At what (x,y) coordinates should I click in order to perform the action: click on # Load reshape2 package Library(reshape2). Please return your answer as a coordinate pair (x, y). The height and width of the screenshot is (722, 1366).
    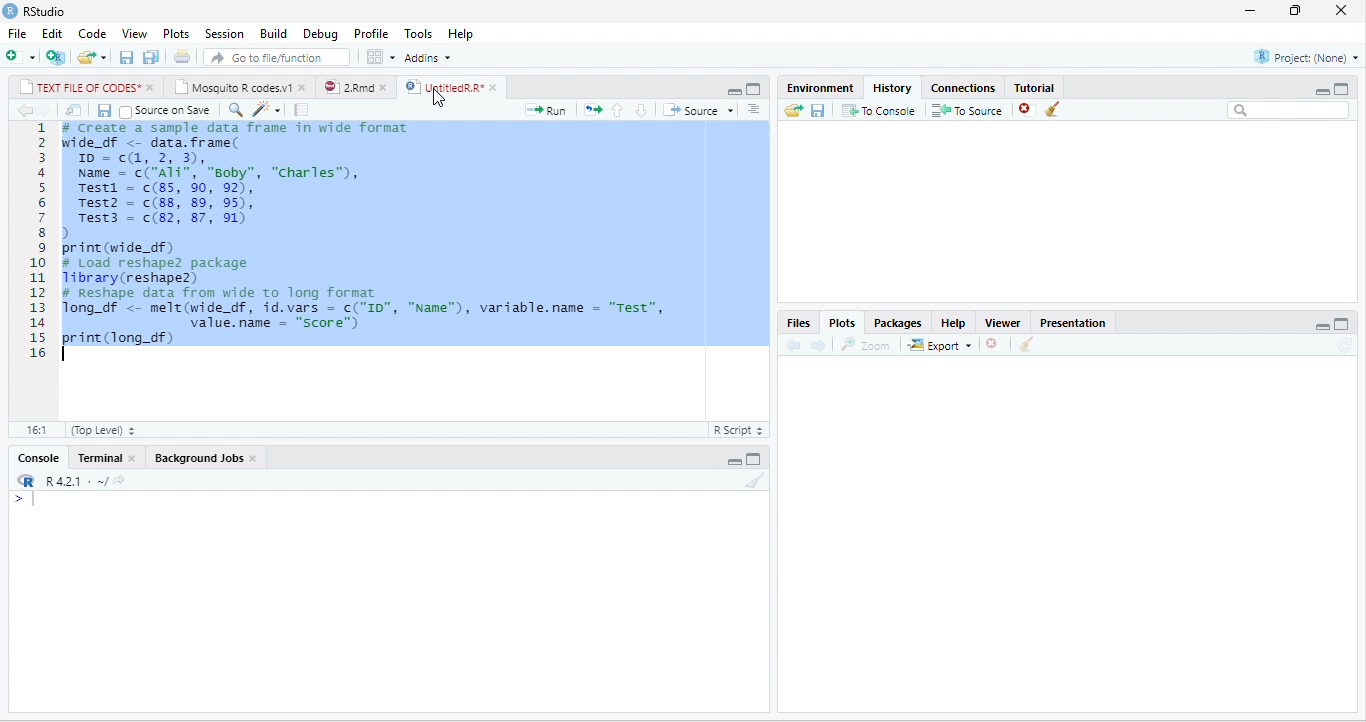
    Looking at the image, I should click on (170, 271).